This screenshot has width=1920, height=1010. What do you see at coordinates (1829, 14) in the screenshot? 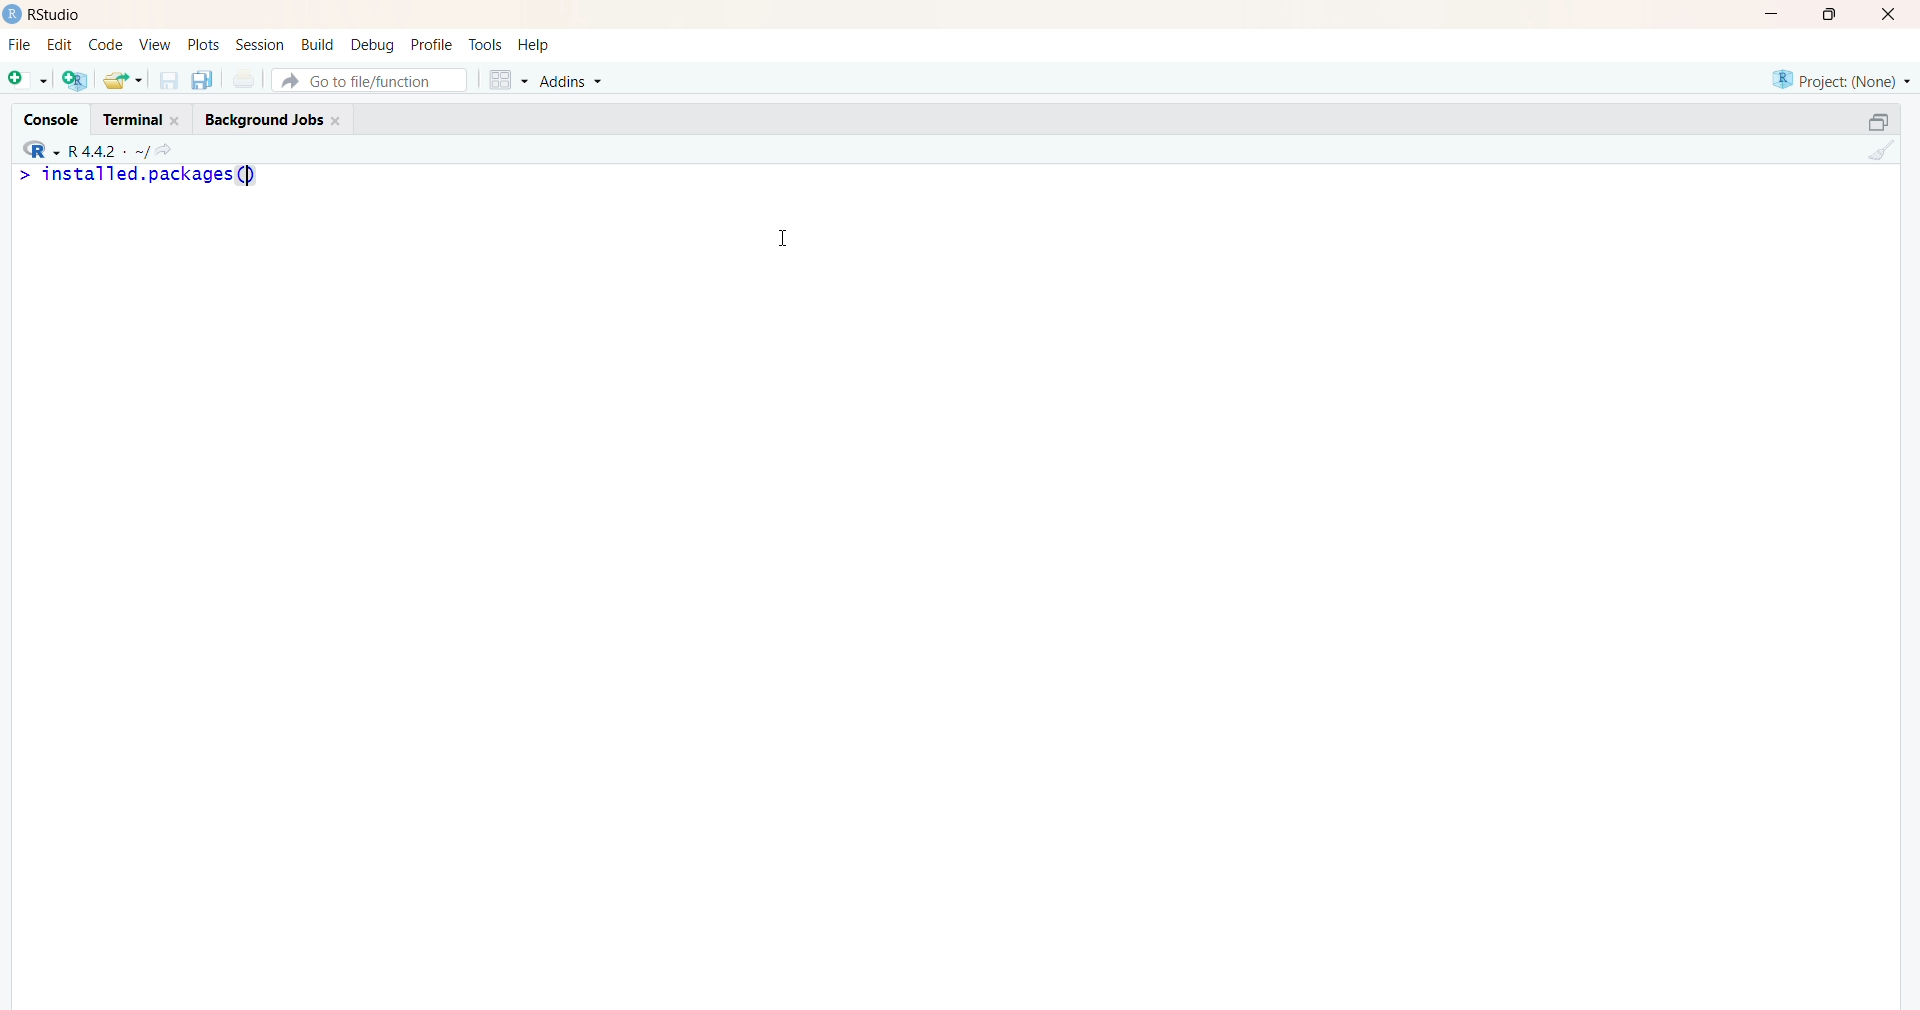
I see `maximize` at bounding box center [1829, 14].